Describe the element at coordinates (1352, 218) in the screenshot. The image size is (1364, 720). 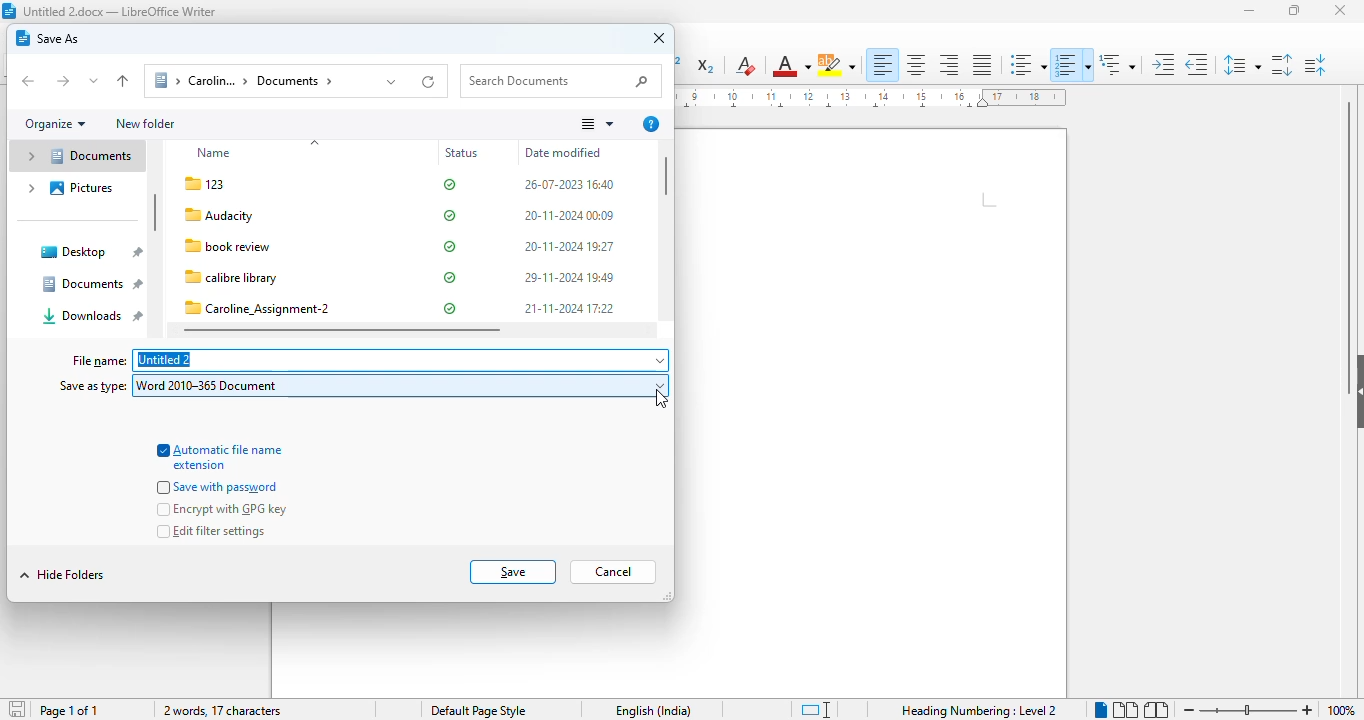
I see `vertical scroll bar` at that location.